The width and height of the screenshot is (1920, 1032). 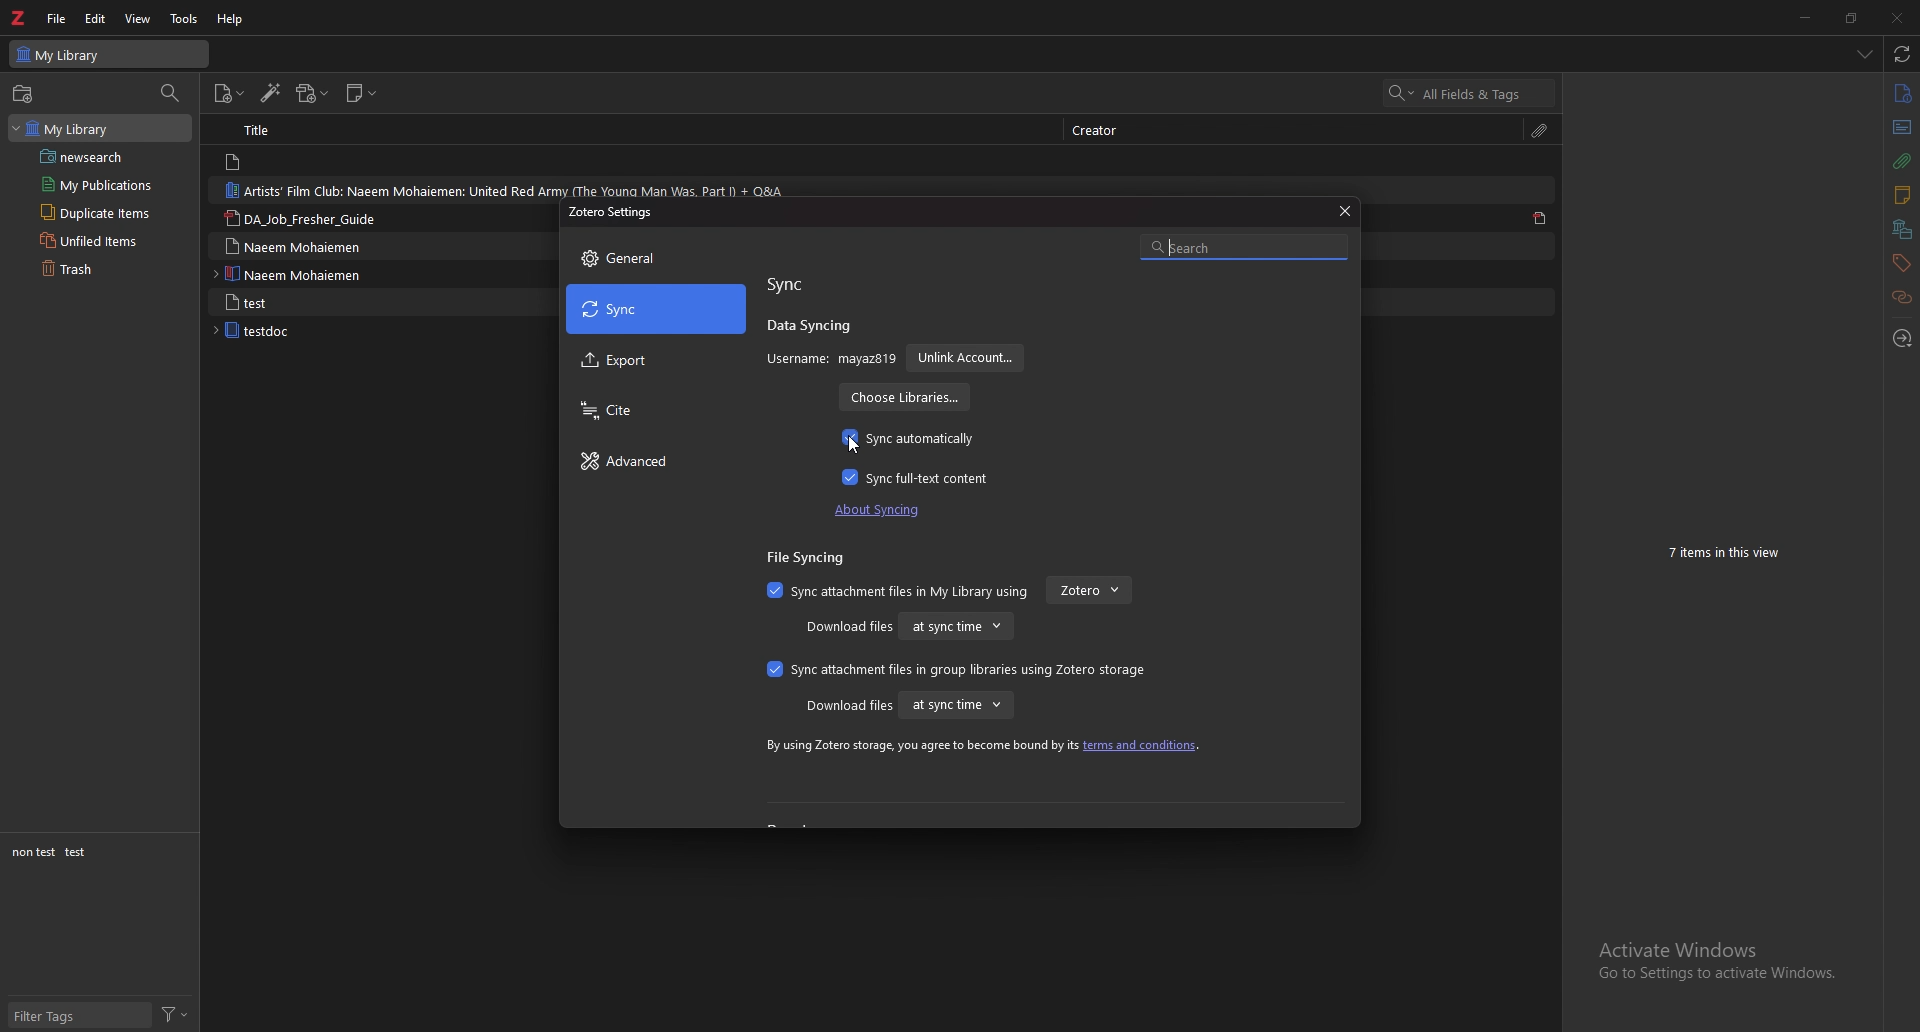 I want to click on sync attachment files in group libraries using zotero storage, so click(x=952, y=669).